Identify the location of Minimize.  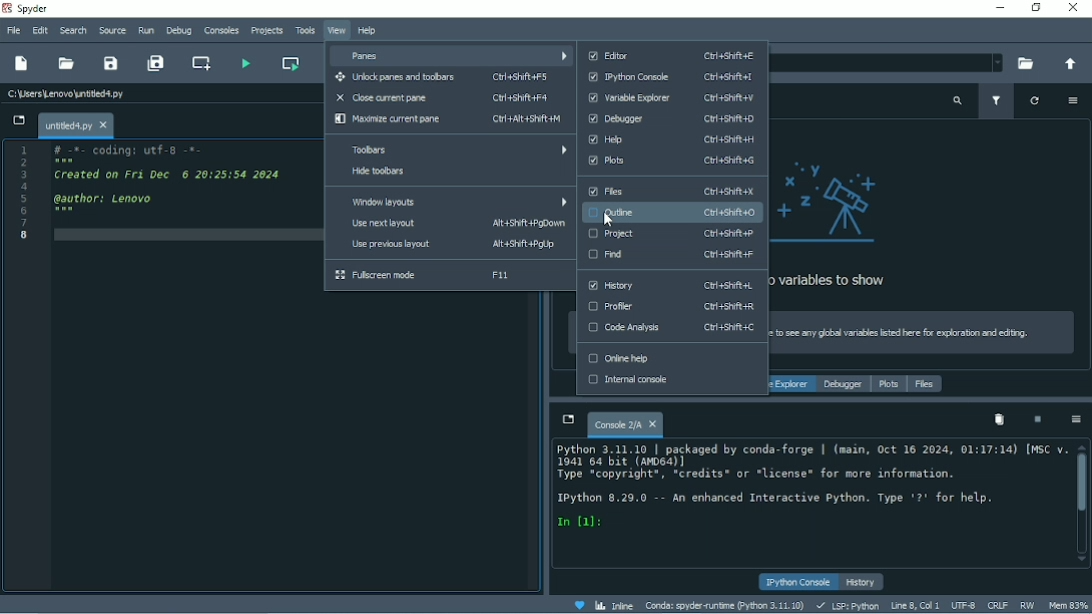
(999, 8).